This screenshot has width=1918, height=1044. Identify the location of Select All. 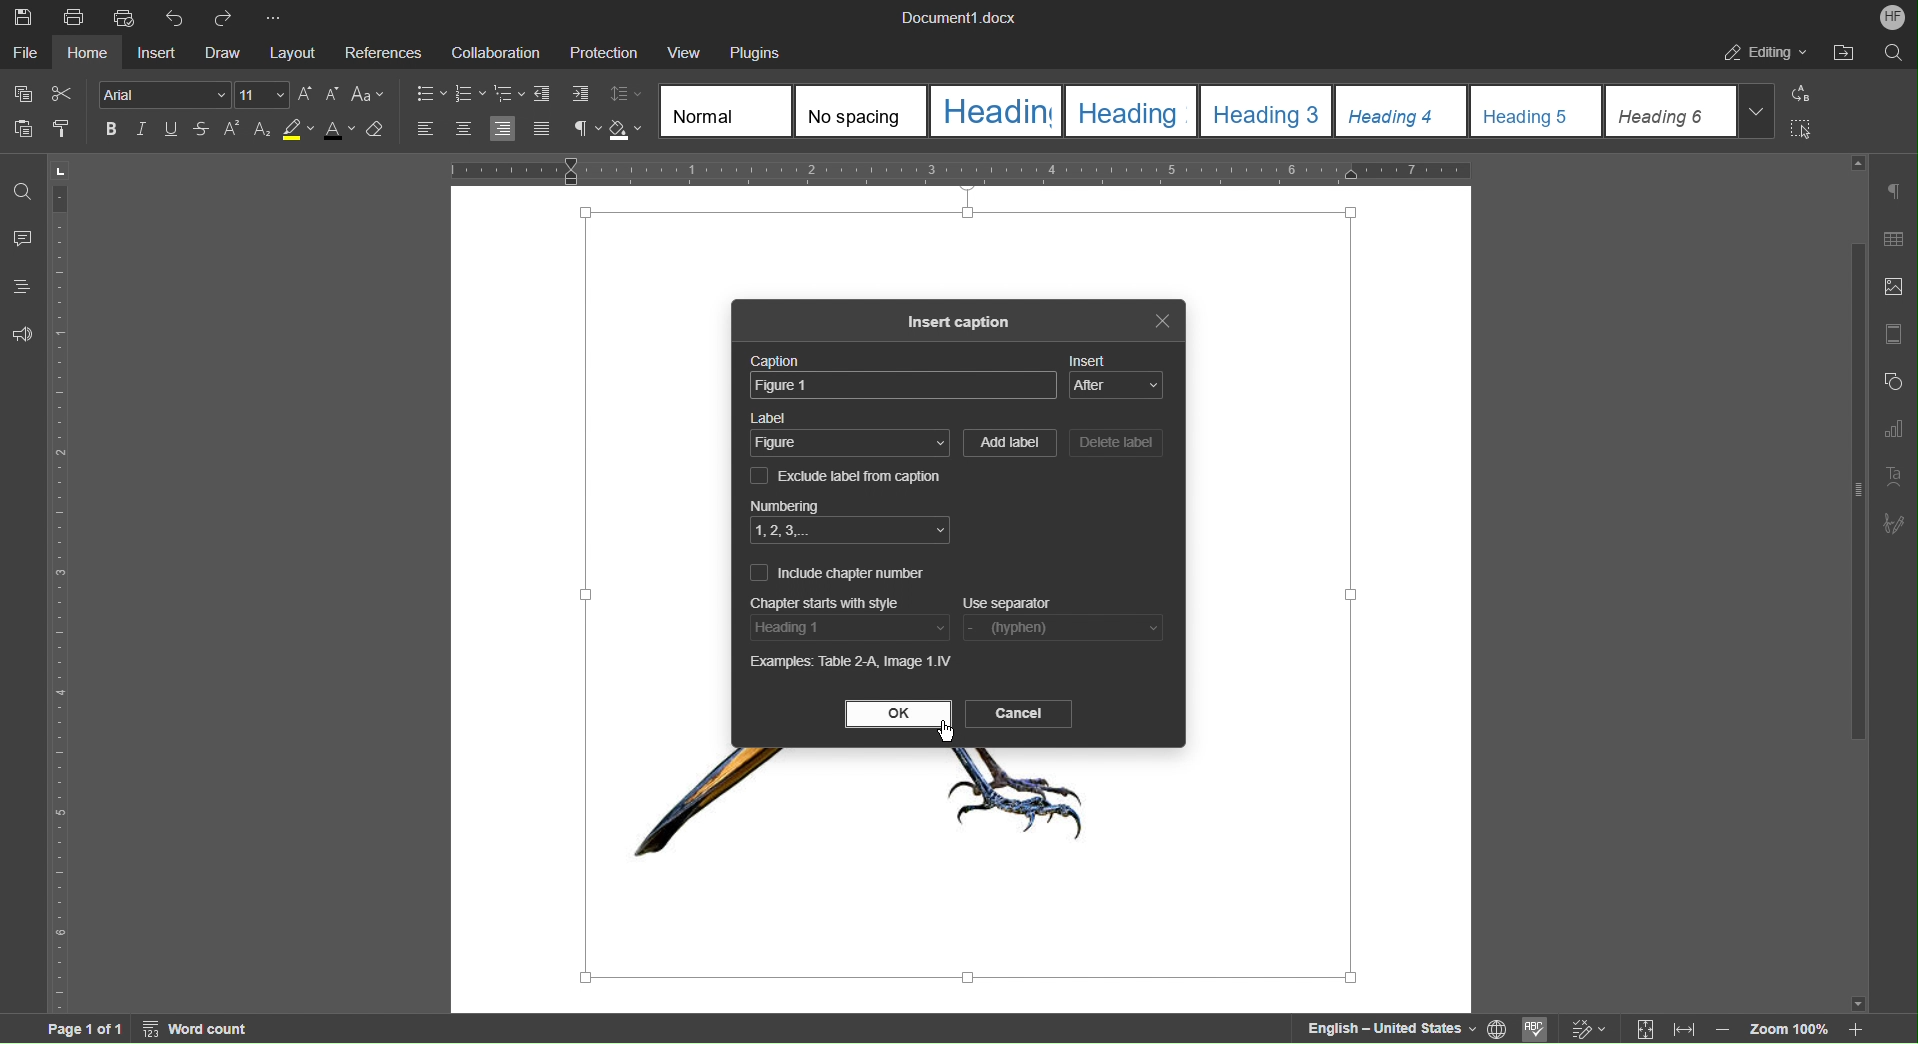
(1800, 130).